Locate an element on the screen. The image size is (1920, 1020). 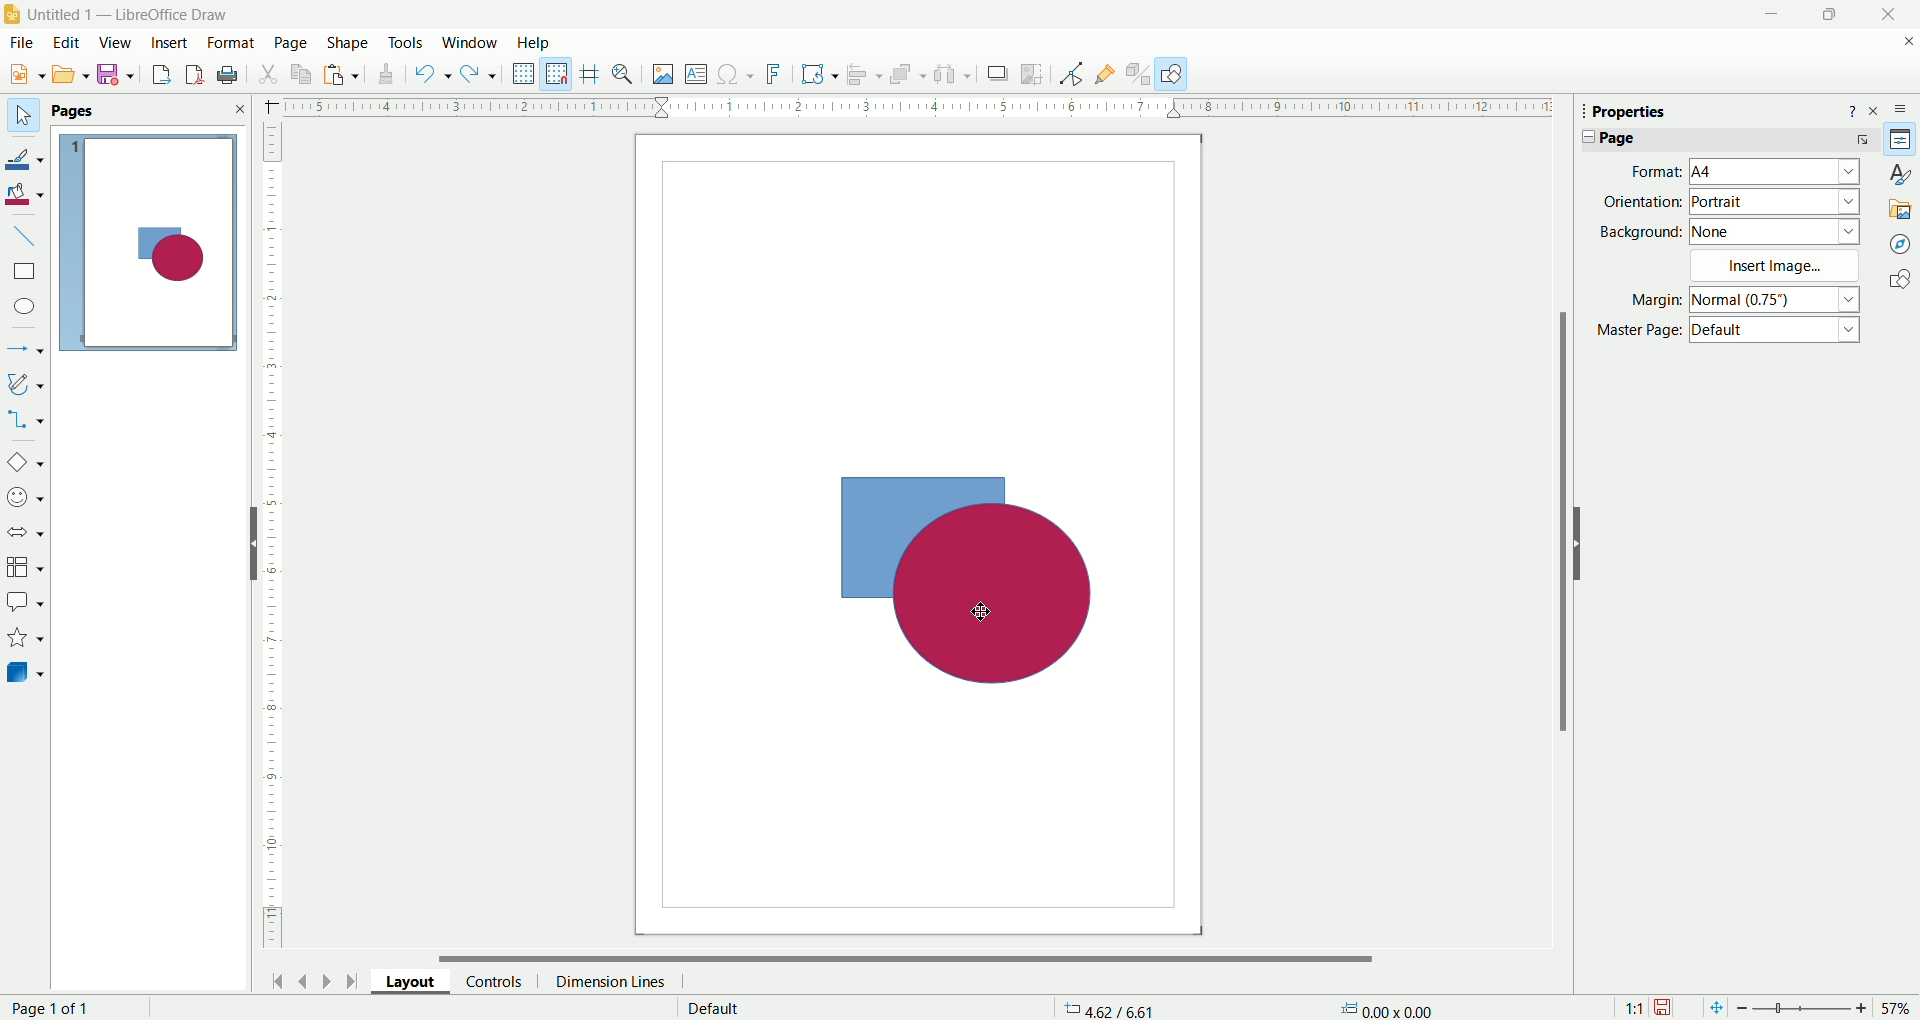
gallery is located at coordinates (1898, 207).